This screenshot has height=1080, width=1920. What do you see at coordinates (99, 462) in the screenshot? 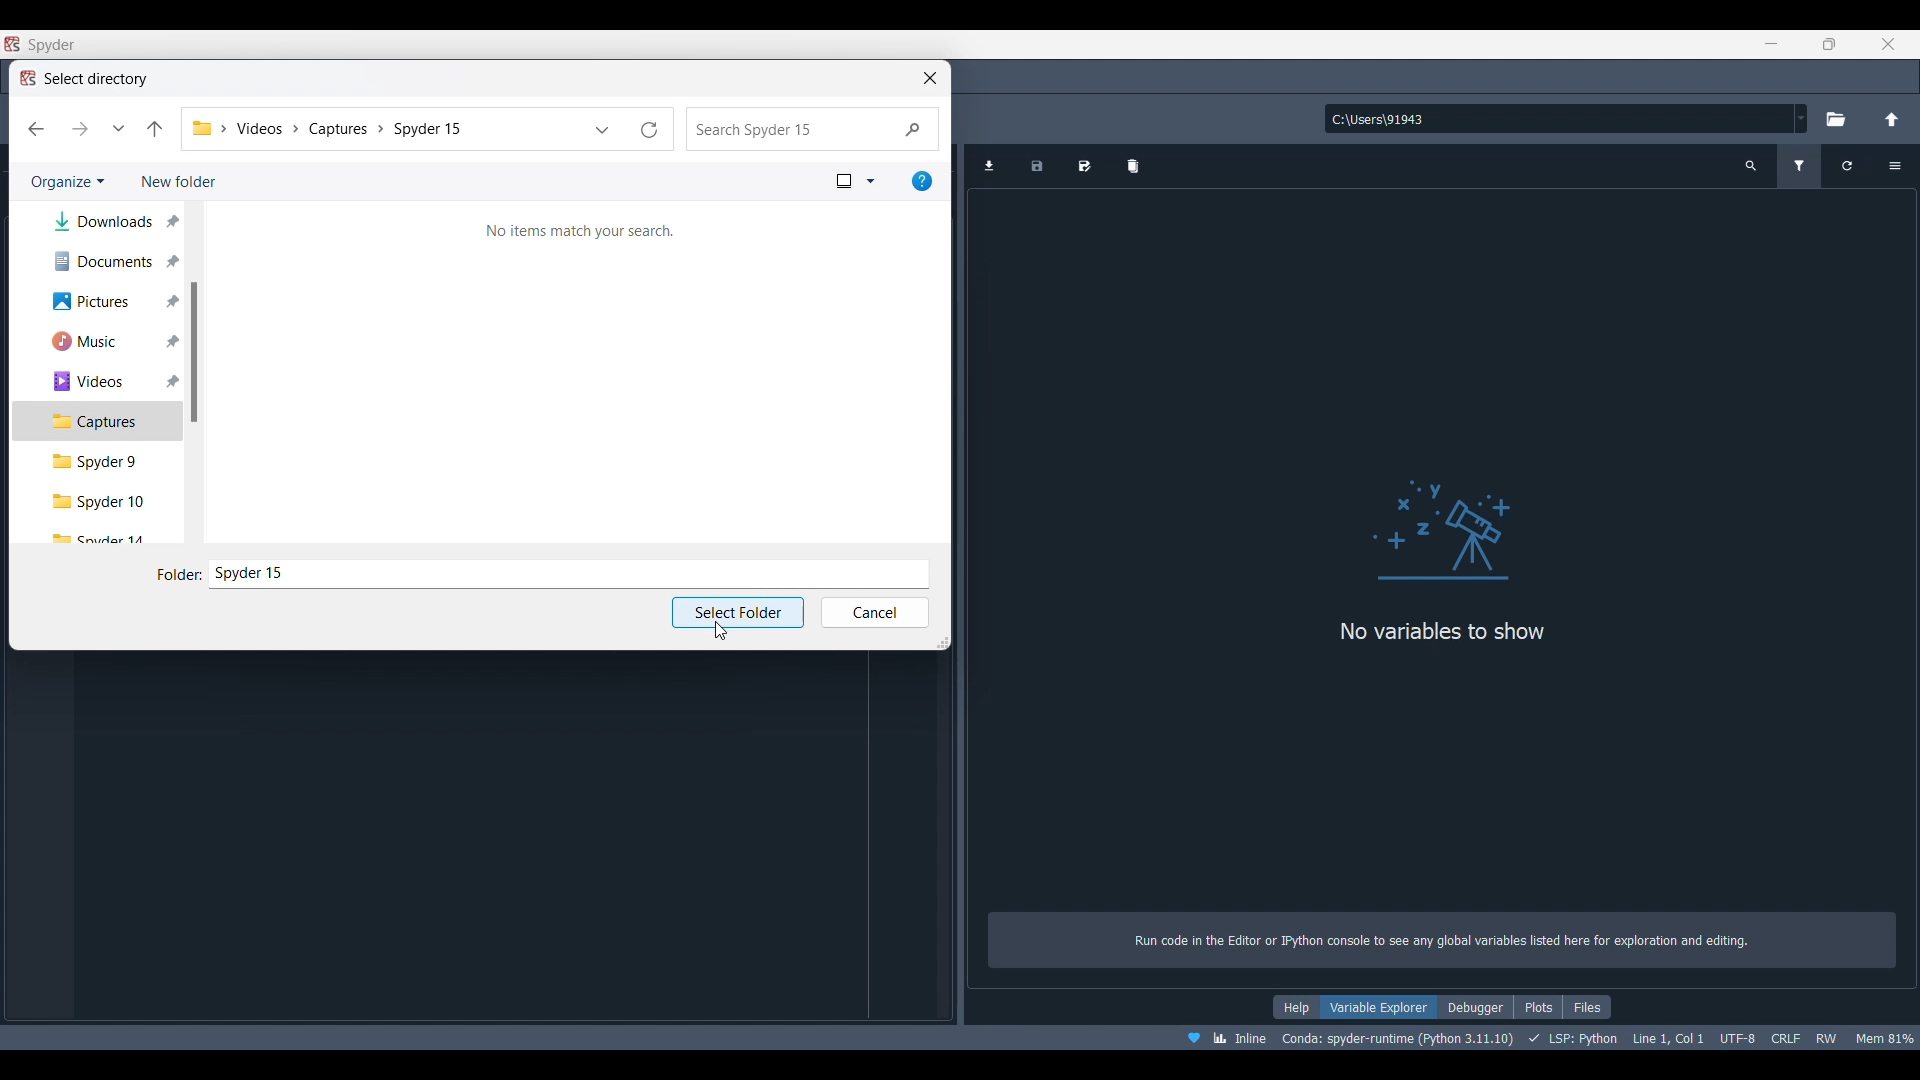
I see `Spyder 9` at bounding box center [99, 462].